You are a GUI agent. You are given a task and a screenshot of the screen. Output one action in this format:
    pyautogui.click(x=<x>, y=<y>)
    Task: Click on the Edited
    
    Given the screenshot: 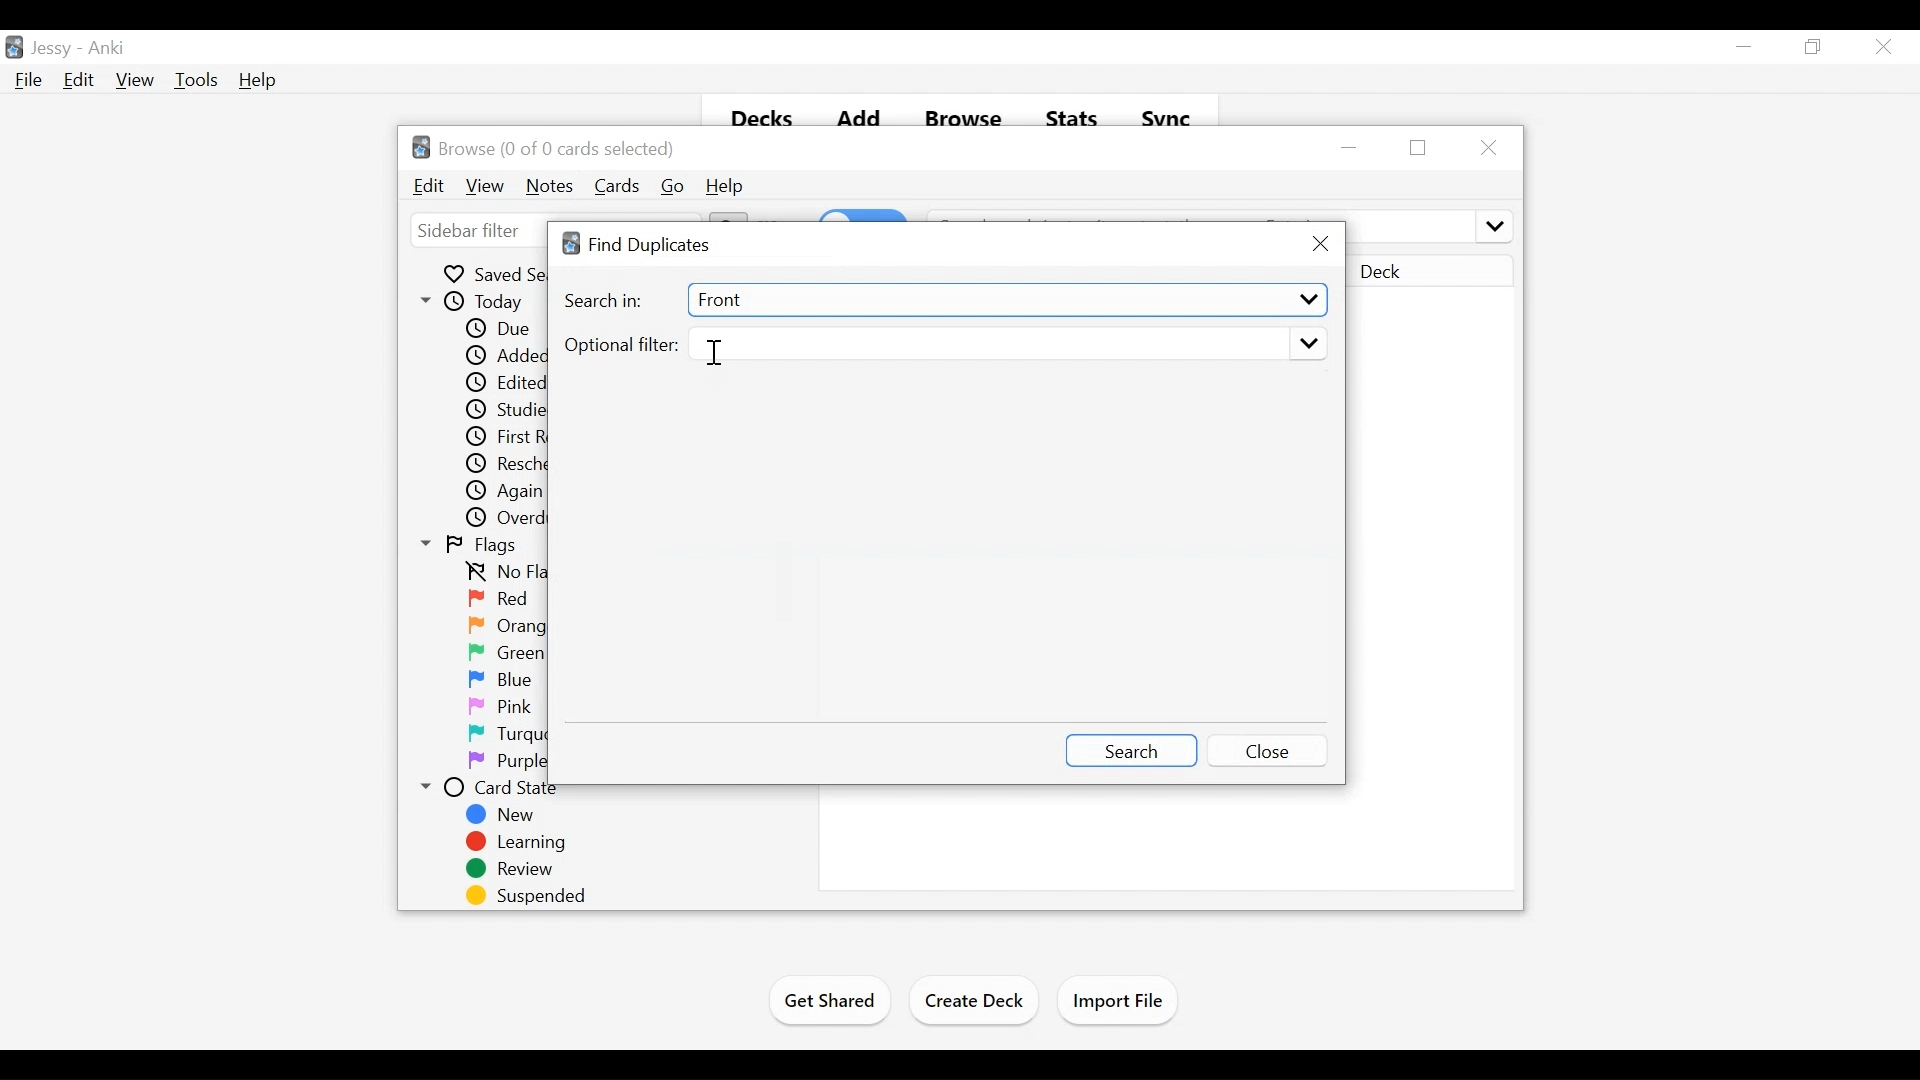 What is the action you would take?
    pyautogui.click(x=507, y=384)
    